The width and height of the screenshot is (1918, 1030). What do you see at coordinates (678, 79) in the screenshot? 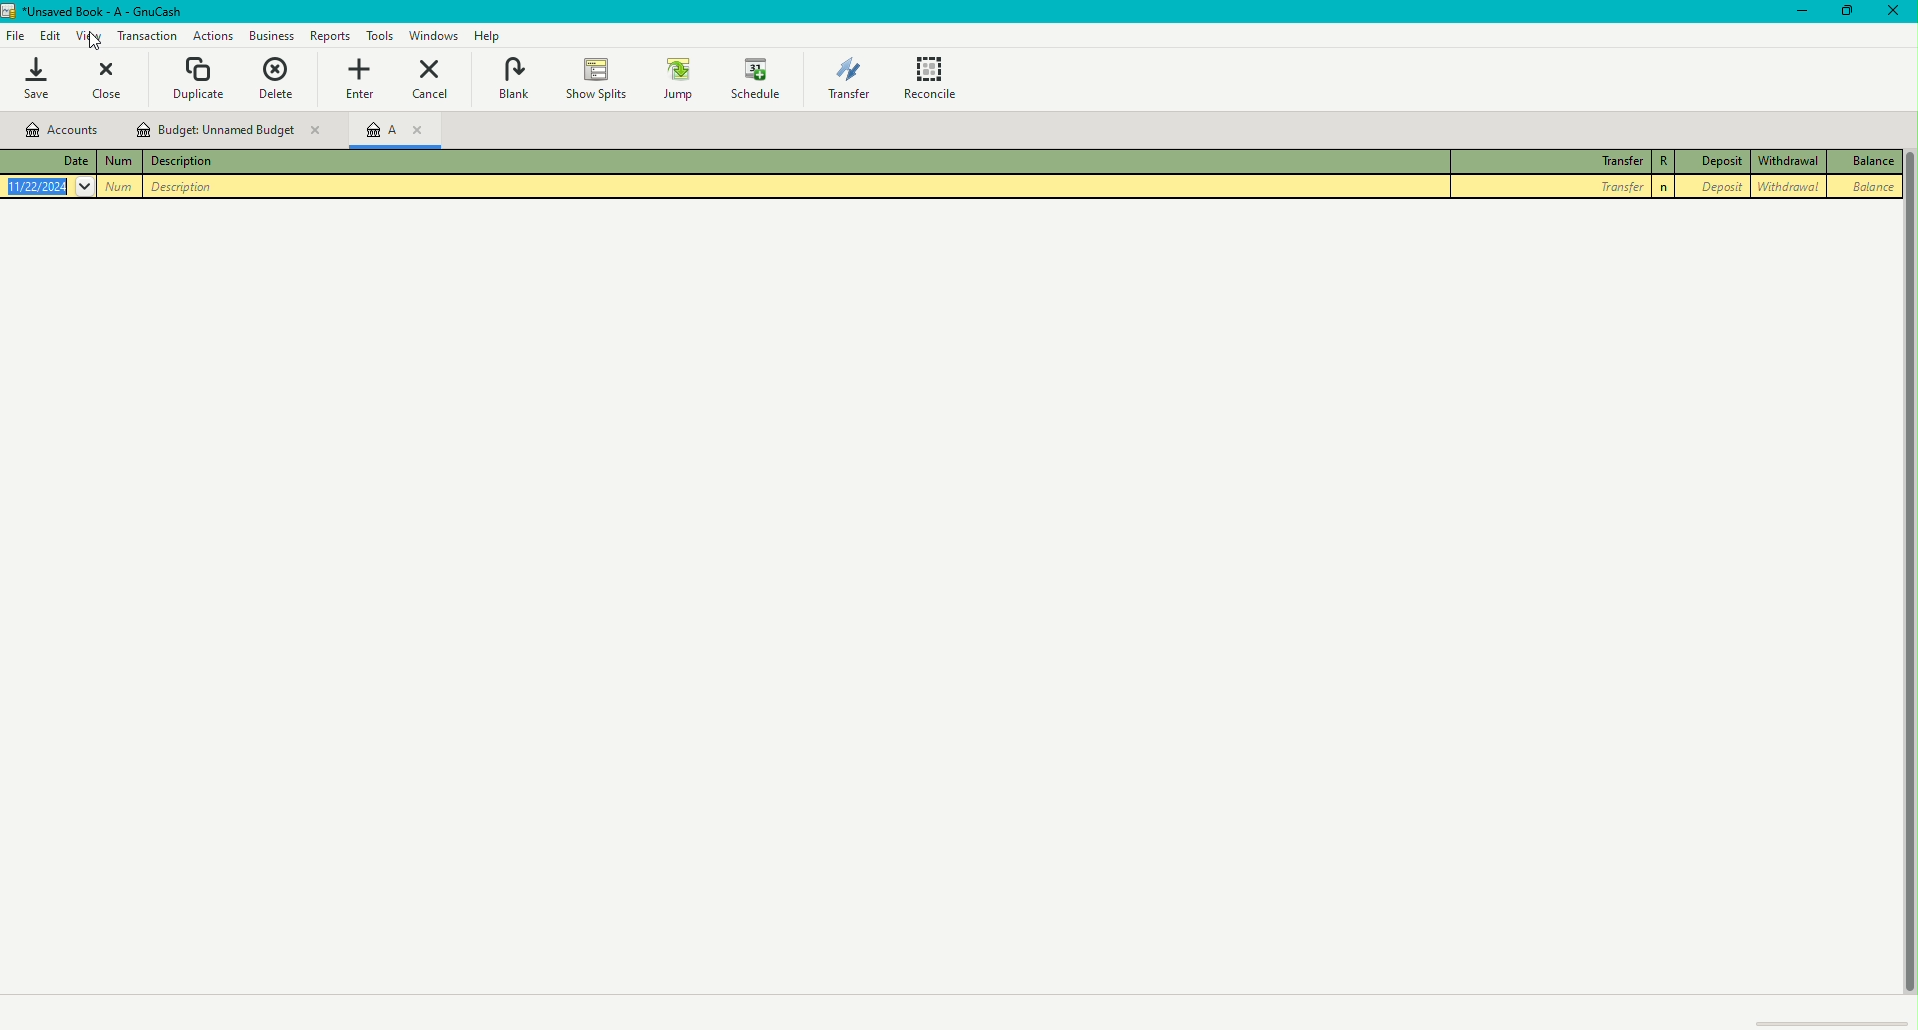
I see `Jump` at bounding box center [678, 79].